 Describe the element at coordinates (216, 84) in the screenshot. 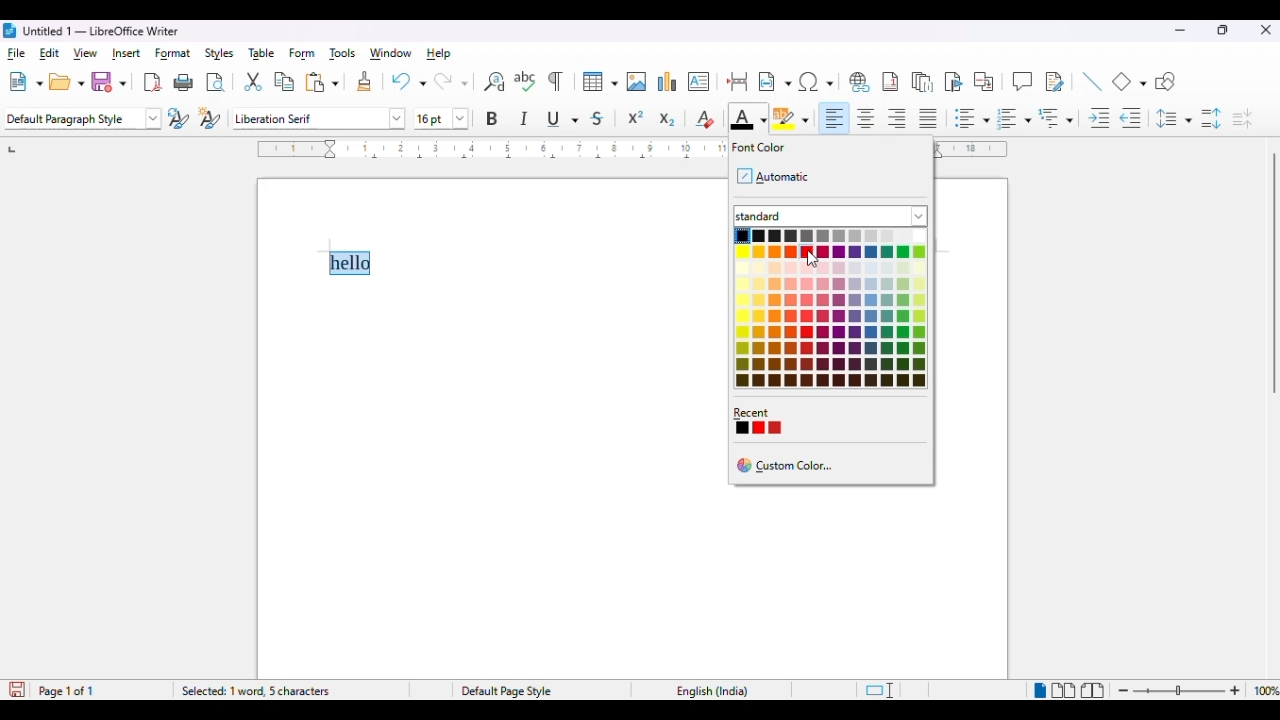

I see `toggle print preview` at that location.